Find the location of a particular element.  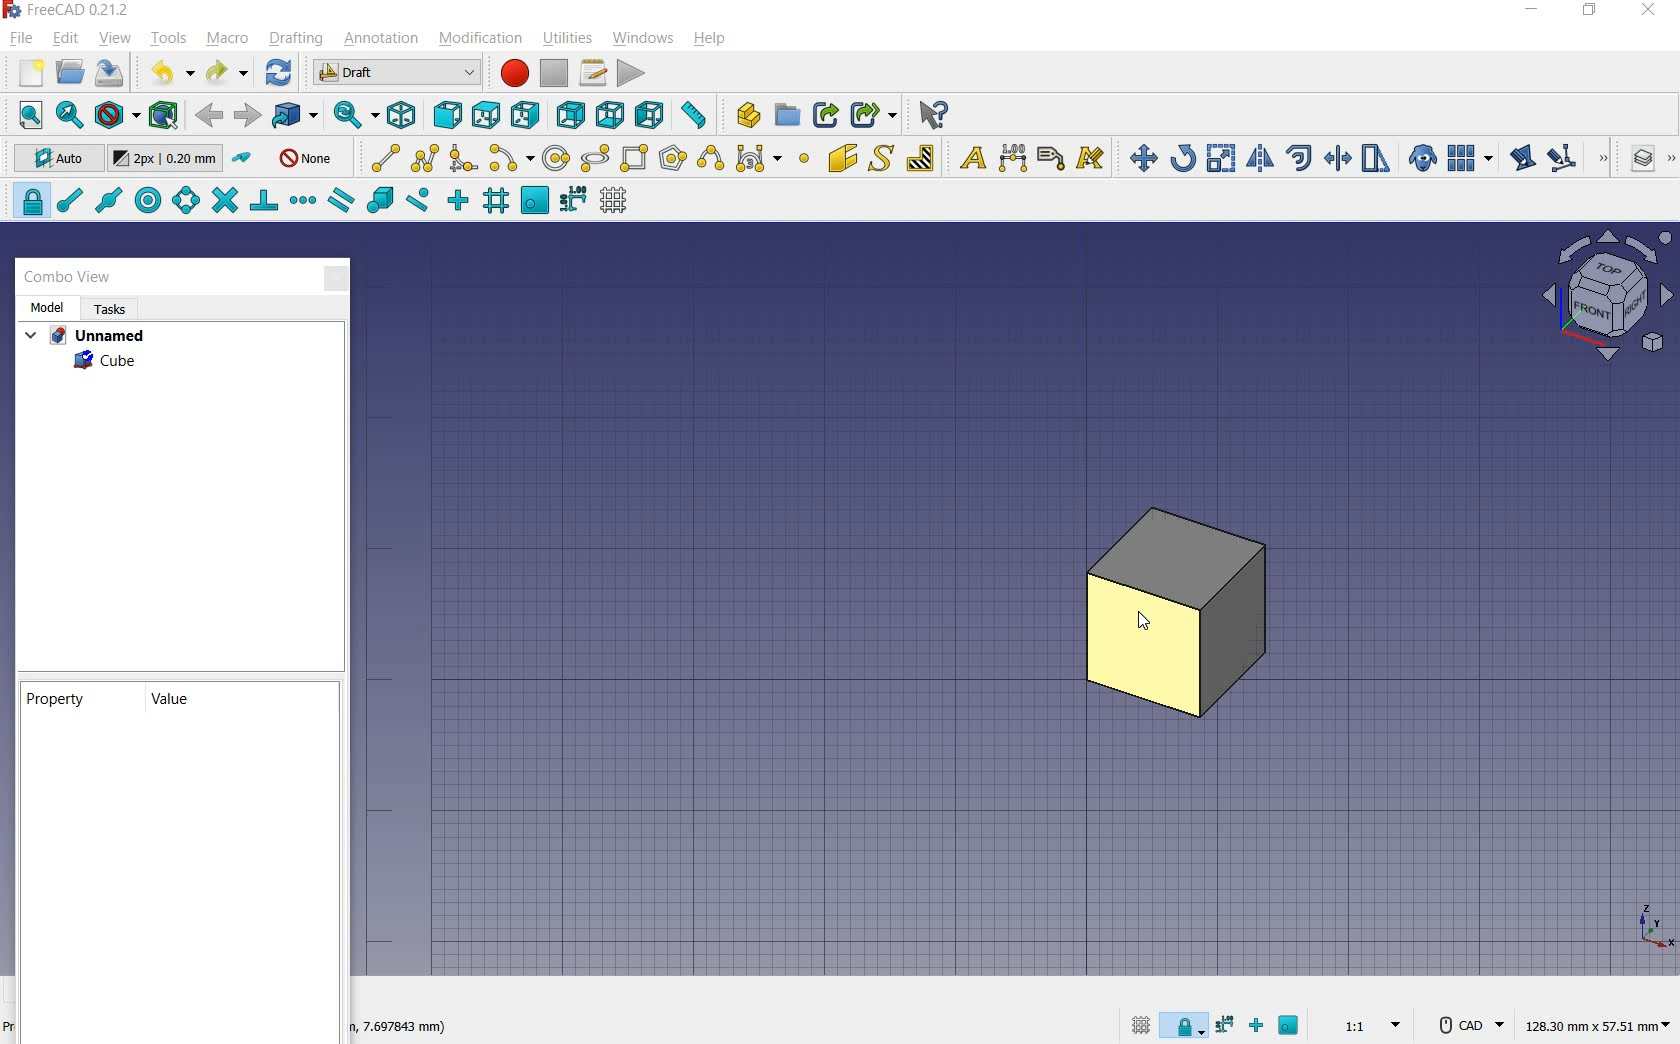

isometric is located at coordinates (402, 116).